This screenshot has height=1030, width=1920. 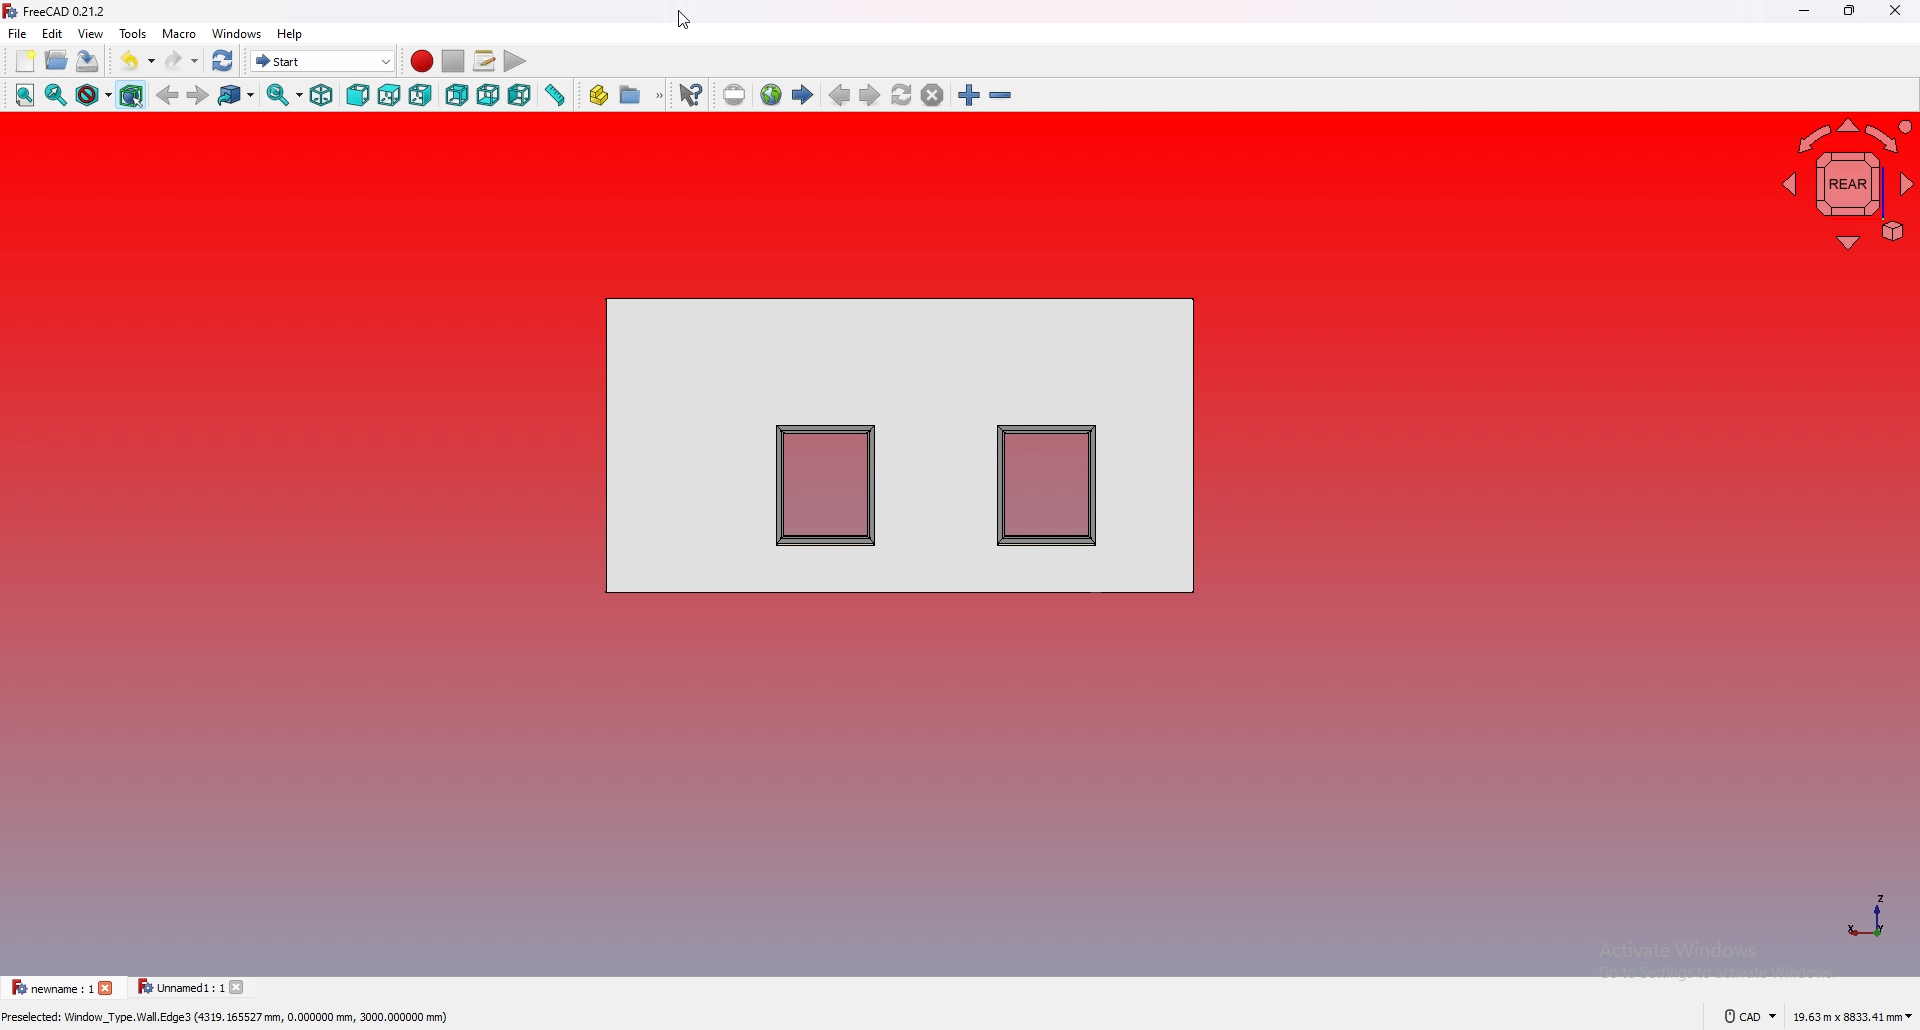 What do you see at coordinates (132, 95) in the screenshot?
I see `bounding object` at bounding box center [132, 95].